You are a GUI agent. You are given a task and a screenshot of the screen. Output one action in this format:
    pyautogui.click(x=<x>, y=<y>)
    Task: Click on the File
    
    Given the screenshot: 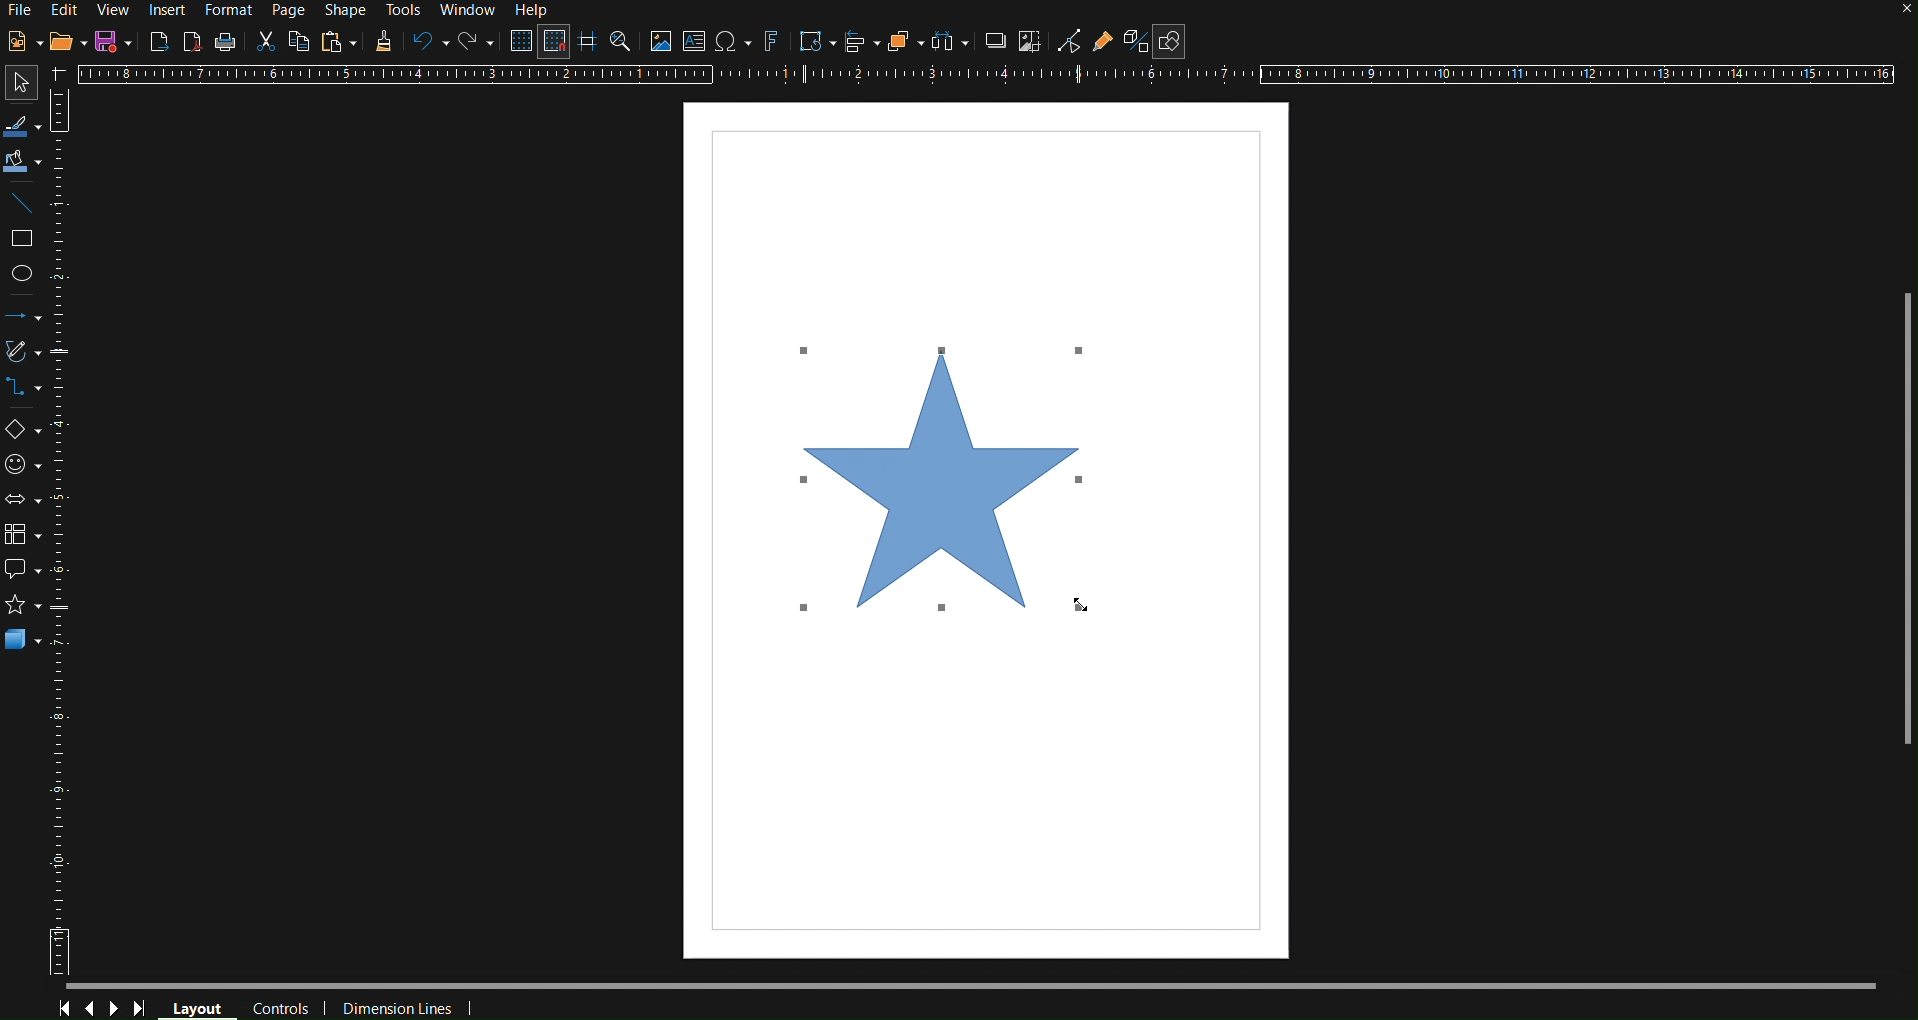 What is the action you would take?
    pyautogui.click(x=23, y=9)
    